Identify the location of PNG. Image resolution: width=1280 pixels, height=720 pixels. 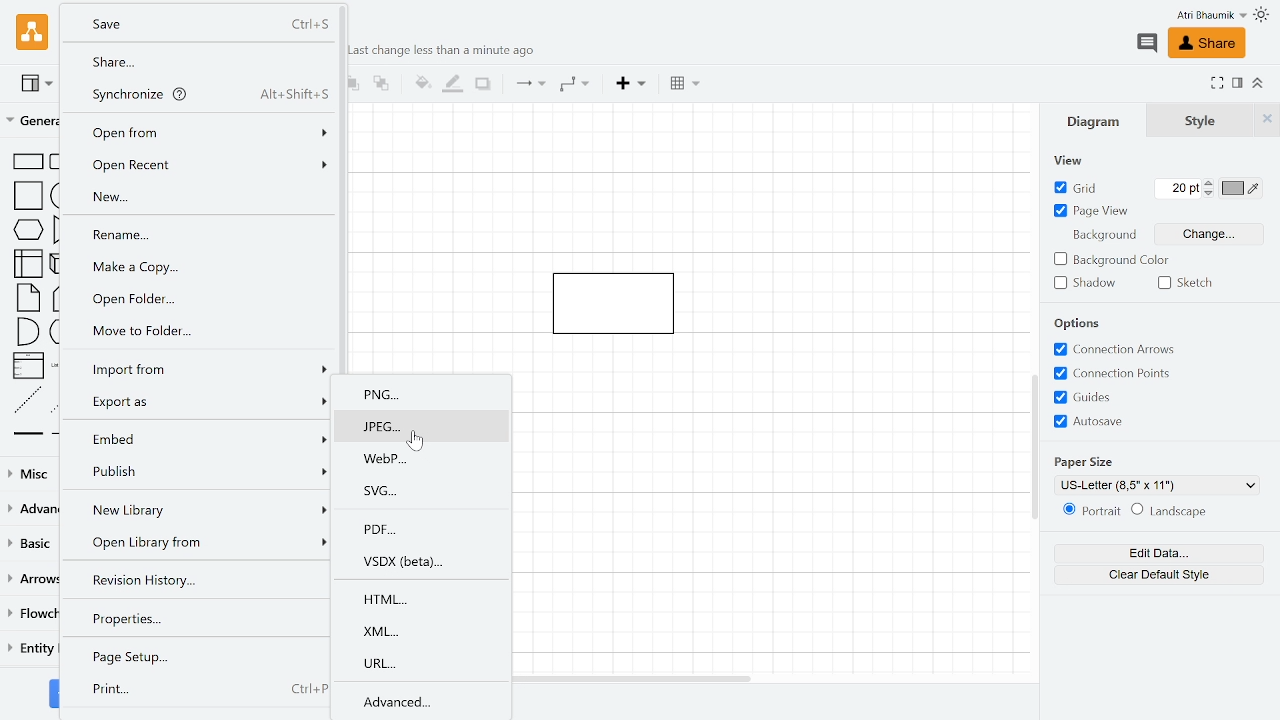
(425, 396).